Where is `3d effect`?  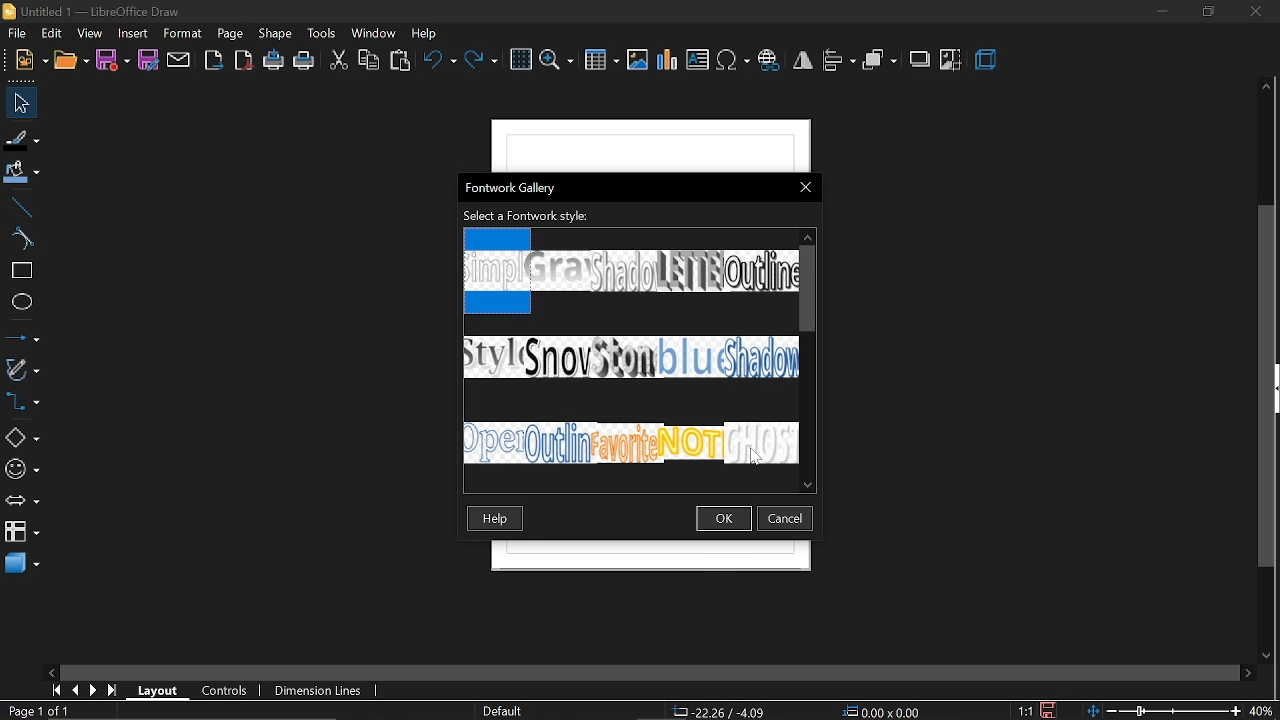 3d effect is located at coordinates (986, 60).